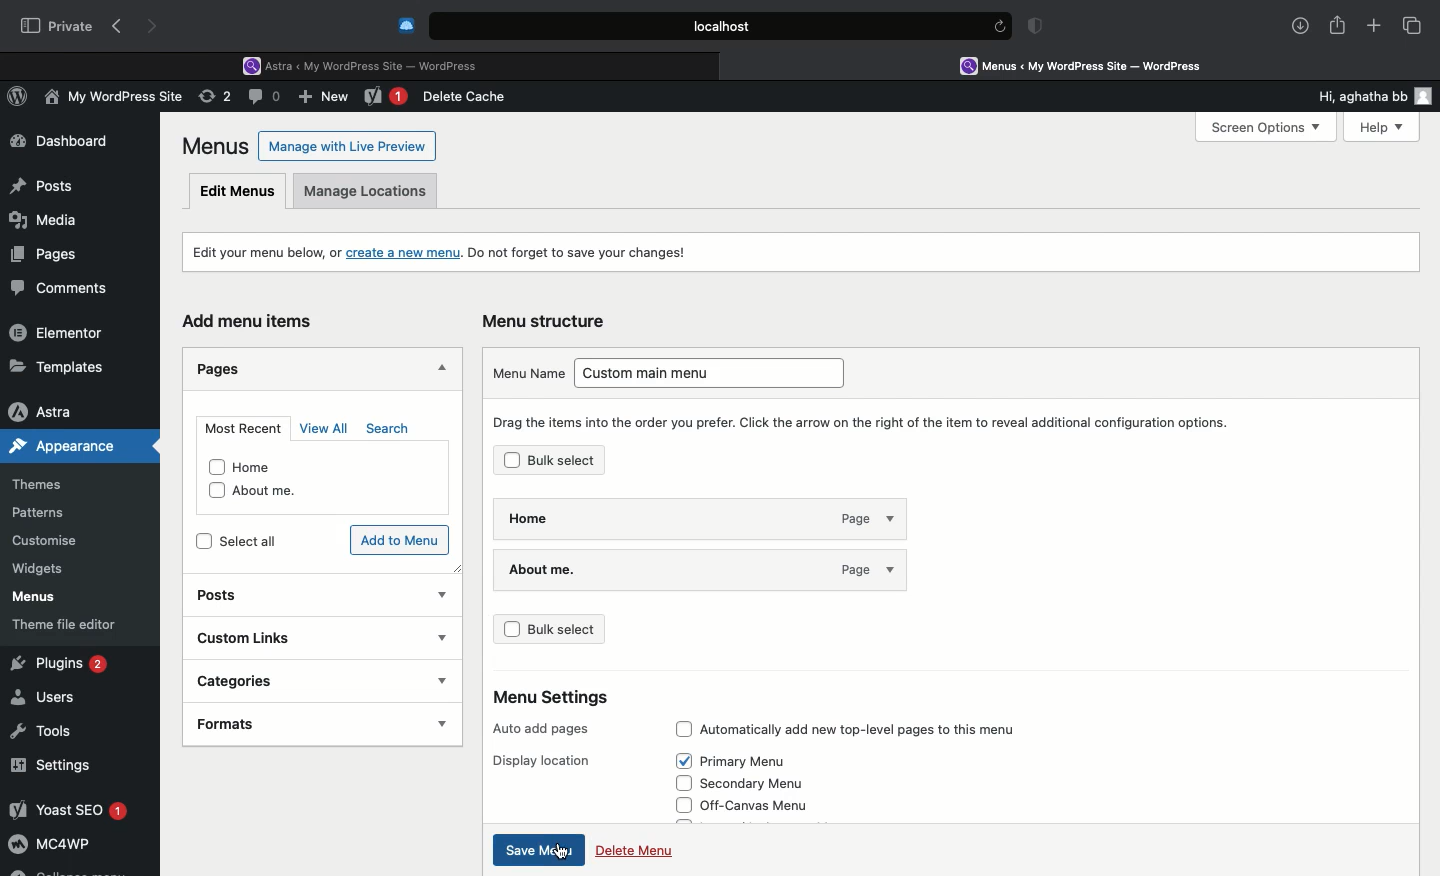 The height and width of the screenshot is (876, 1440). I want to click on show, so click(440, 730).